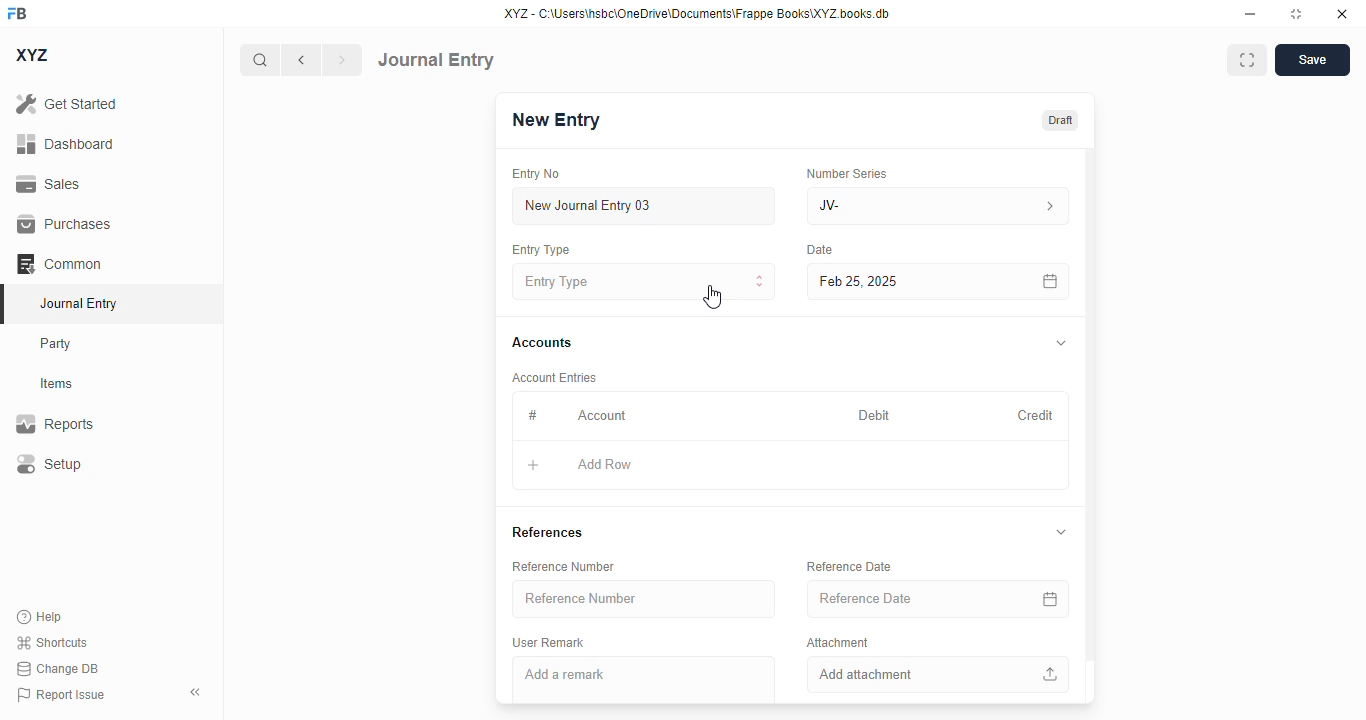 This screenshot has width=1366, height=720. Describe the element at coordinates (910, 282) in the screenshot. I see `feb 25, 2025` at that location.